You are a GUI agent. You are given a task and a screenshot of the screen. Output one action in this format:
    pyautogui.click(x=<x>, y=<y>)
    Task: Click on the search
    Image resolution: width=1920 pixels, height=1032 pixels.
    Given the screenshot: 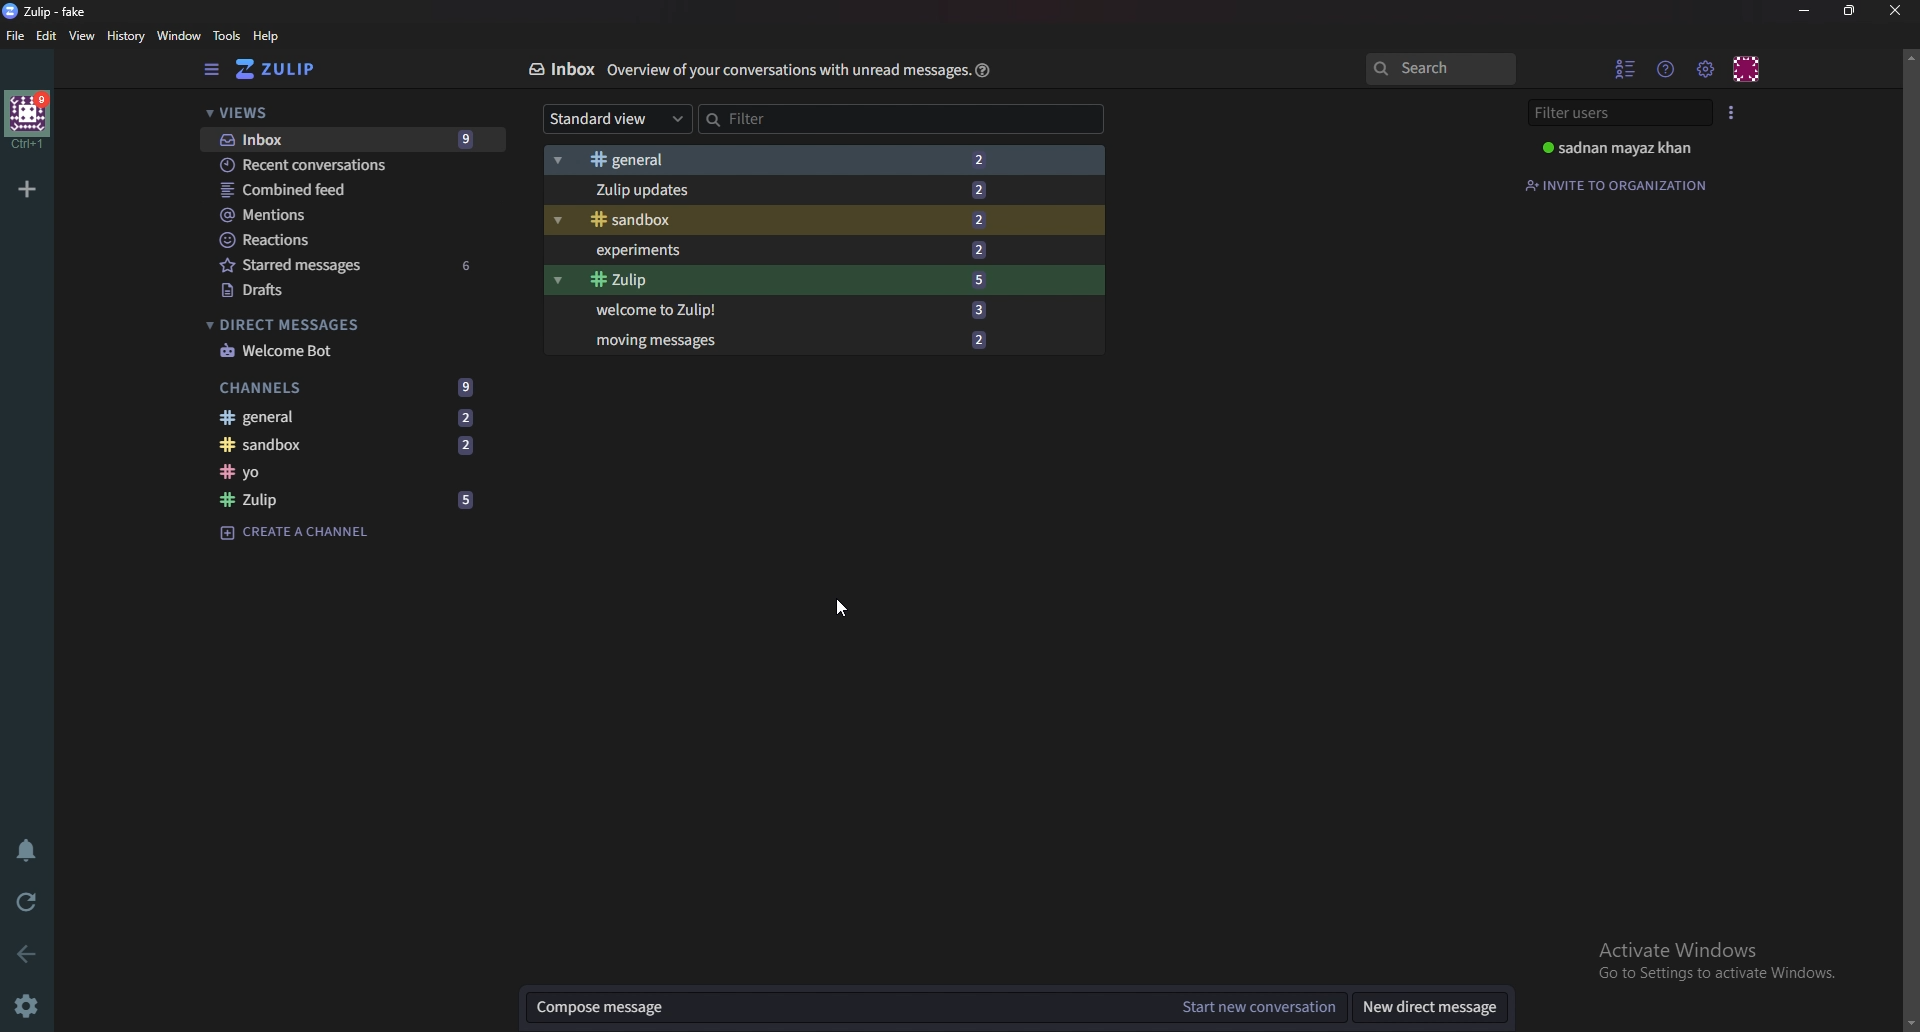 What is the action you would take?
    pyautogui.click(x=1441, y=69)
    